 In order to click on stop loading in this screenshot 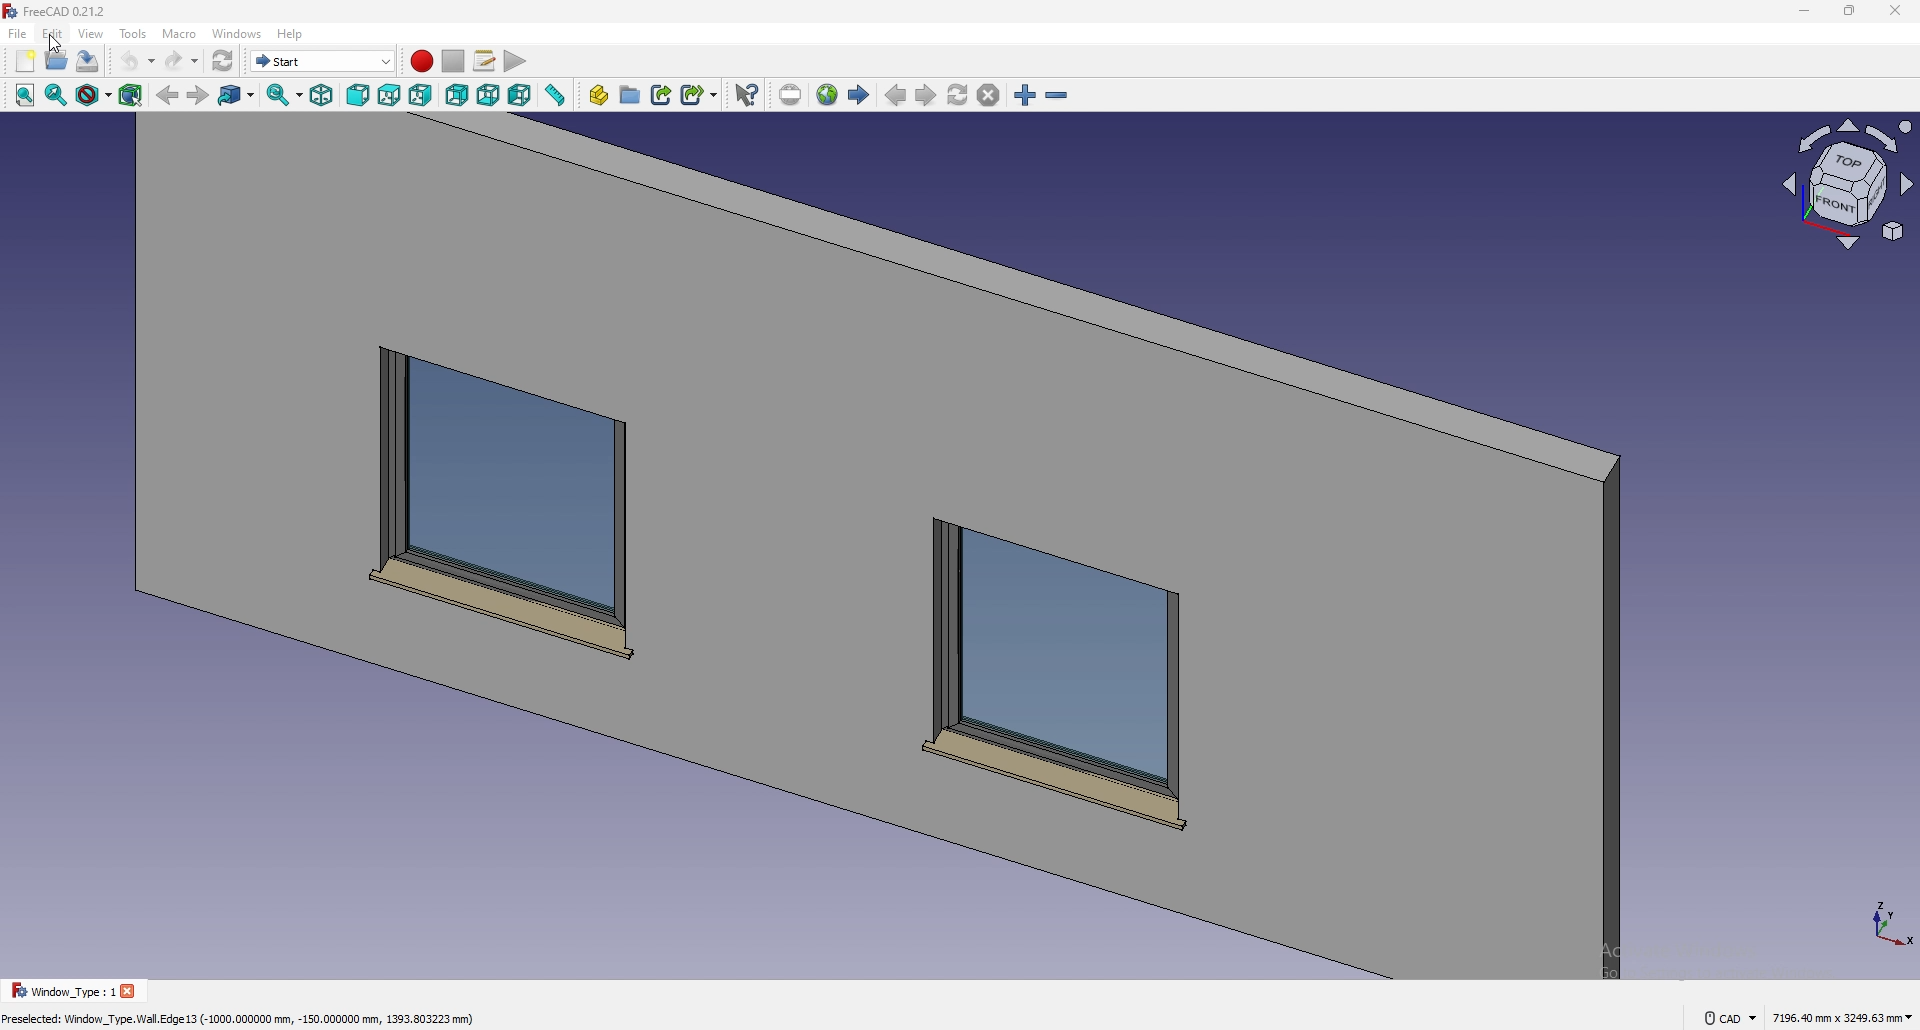, I will do `click(989, 96)`.